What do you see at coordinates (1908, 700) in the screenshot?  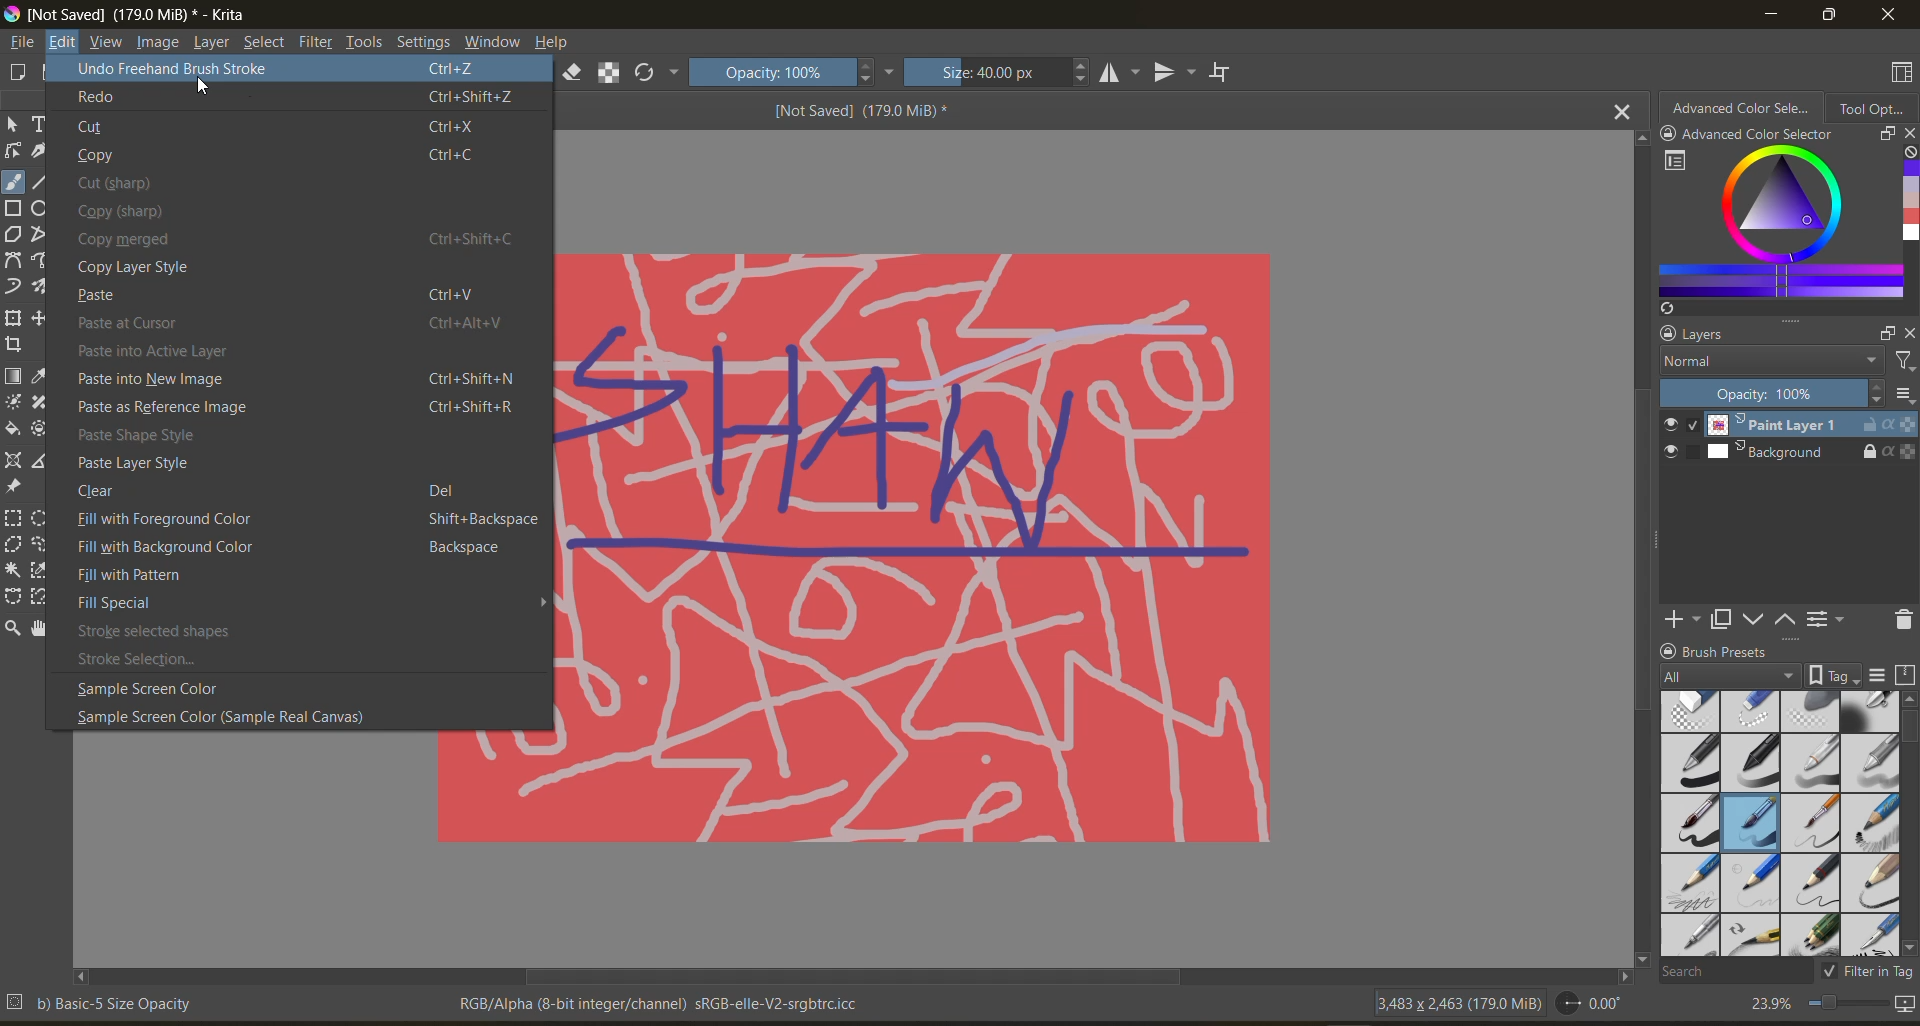 I see `scroll up` at bounding box center [1908, 700].